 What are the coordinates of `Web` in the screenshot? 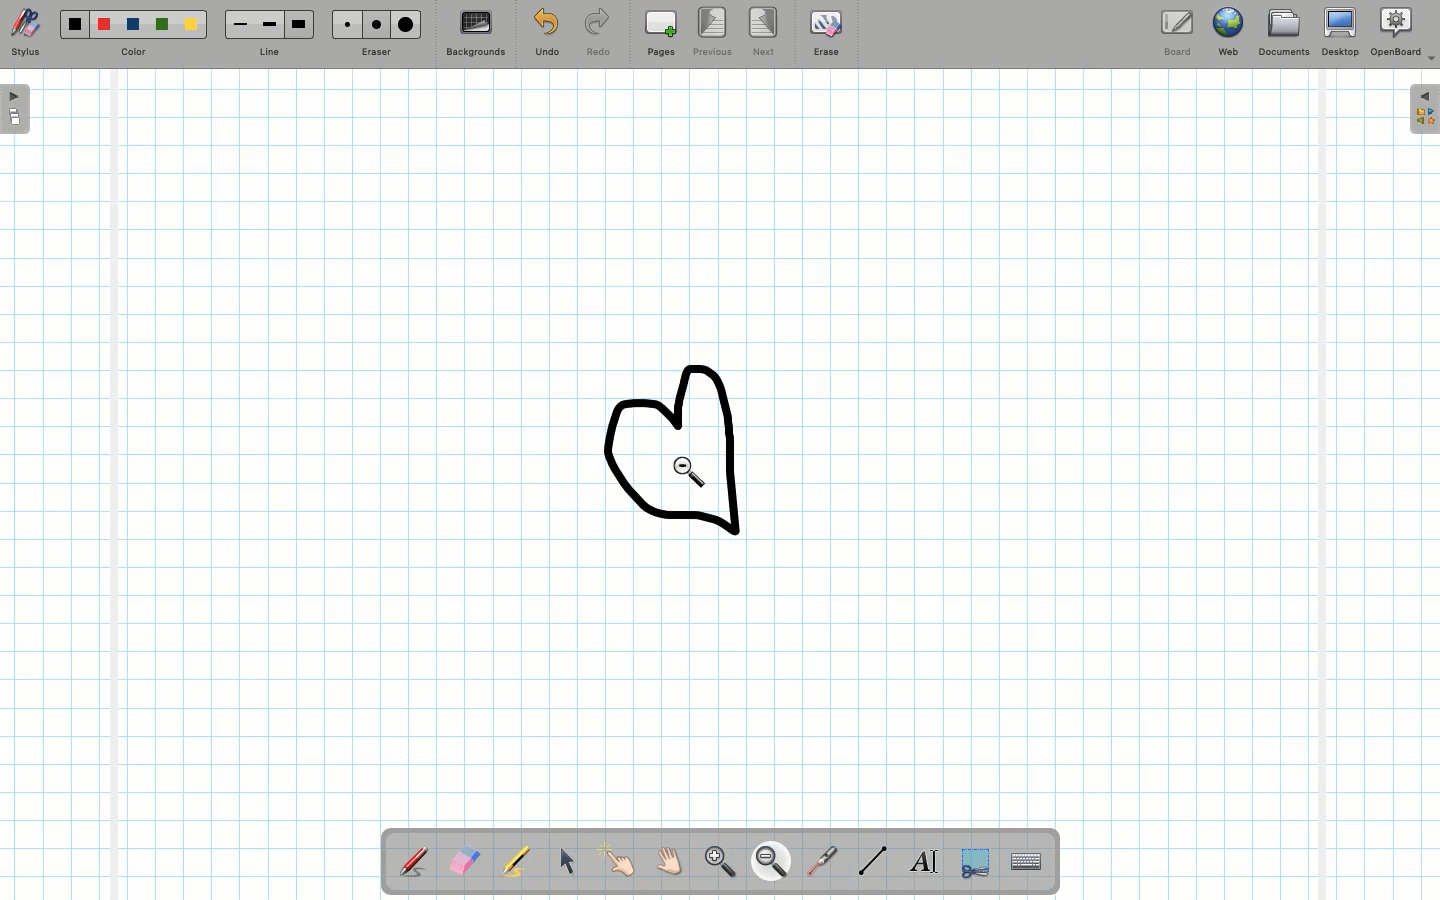 It's located at (1231, 31).